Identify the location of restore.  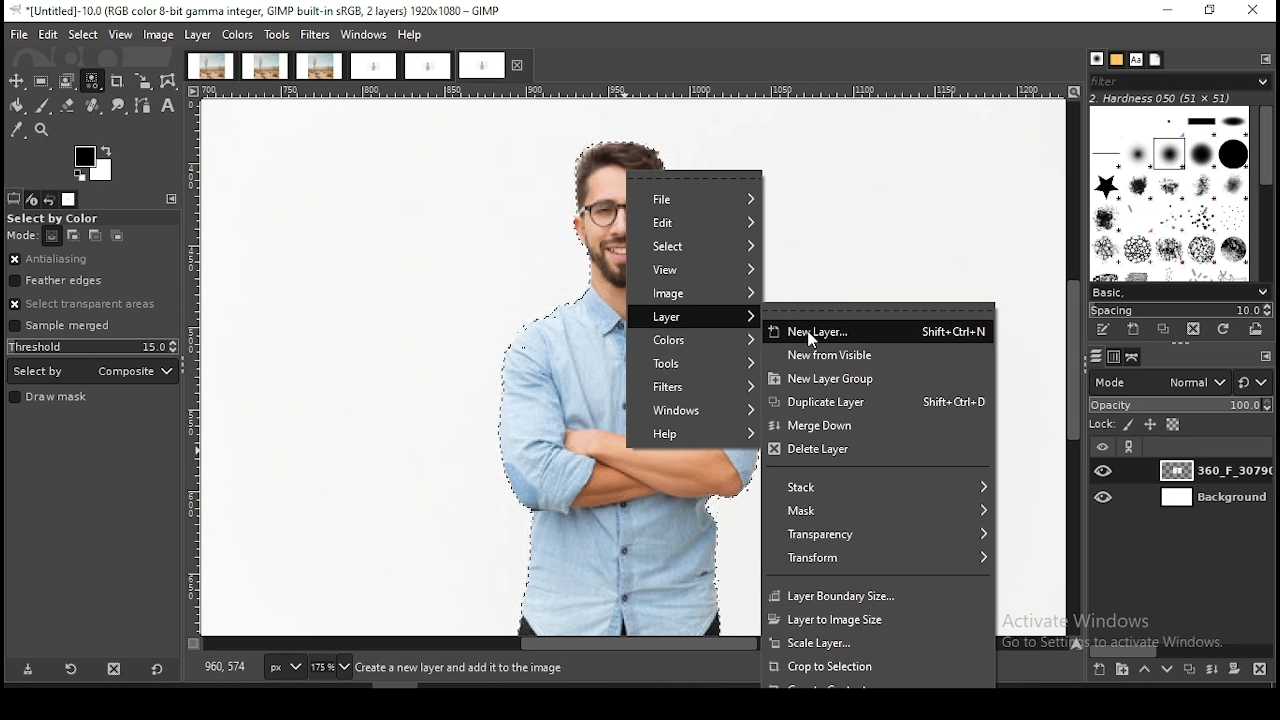
(1212, 12).